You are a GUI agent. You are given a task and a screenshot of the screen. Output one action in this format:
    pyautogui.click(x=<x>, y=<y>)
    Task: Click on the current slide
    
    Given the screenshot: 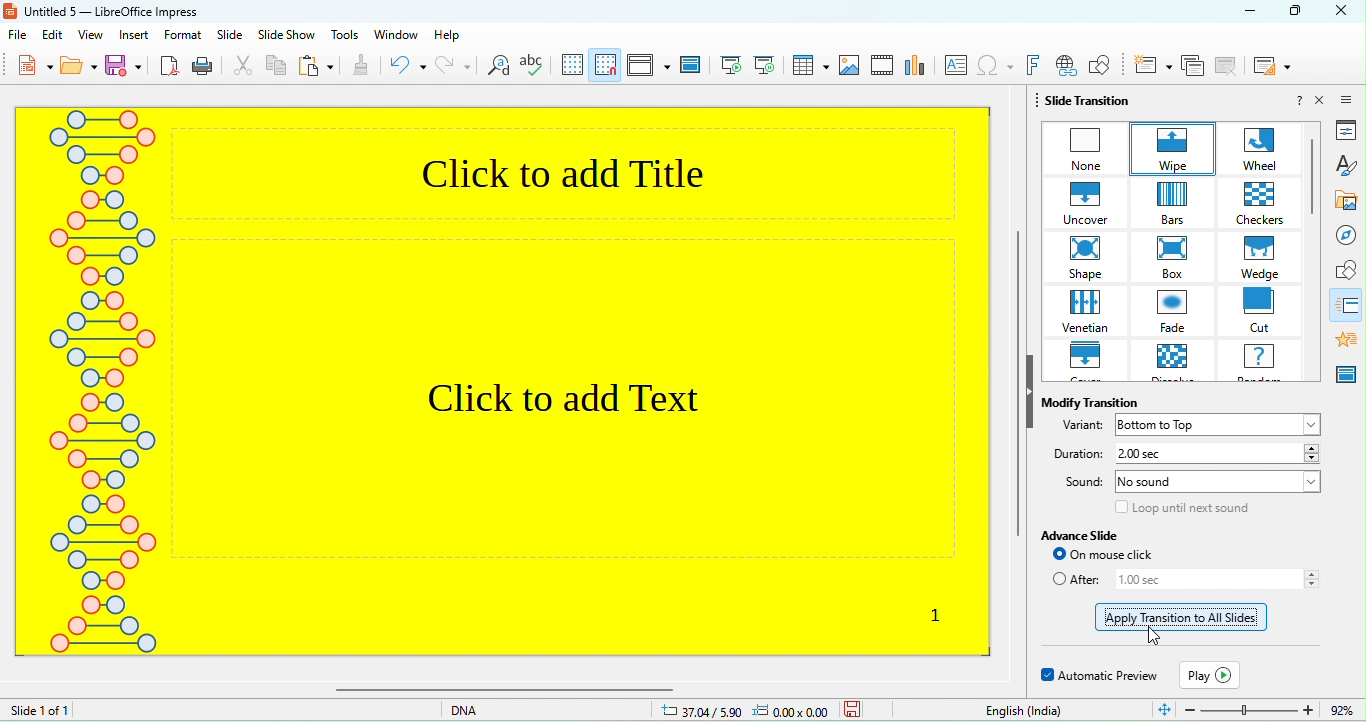 What is the action you would take?
    pyautogui.click(x=771, y=65)
    